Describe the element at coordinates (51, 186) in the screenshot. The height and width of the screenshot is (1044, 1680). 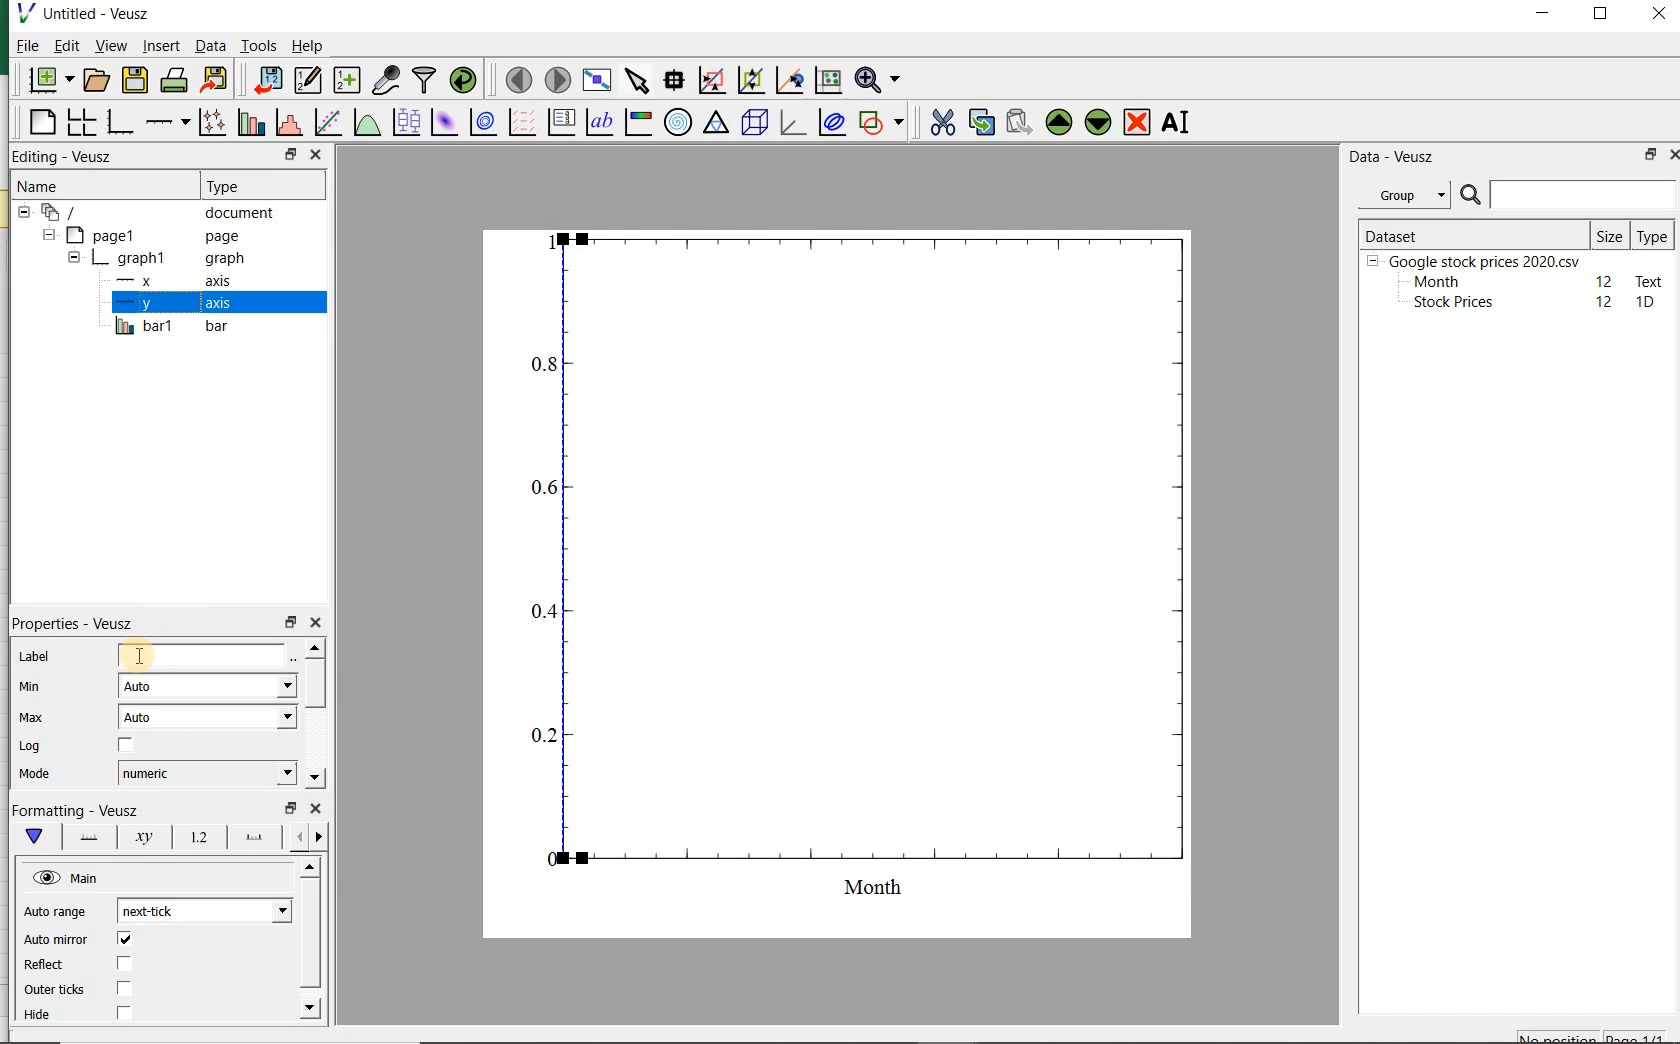
I see `Name` at that location.